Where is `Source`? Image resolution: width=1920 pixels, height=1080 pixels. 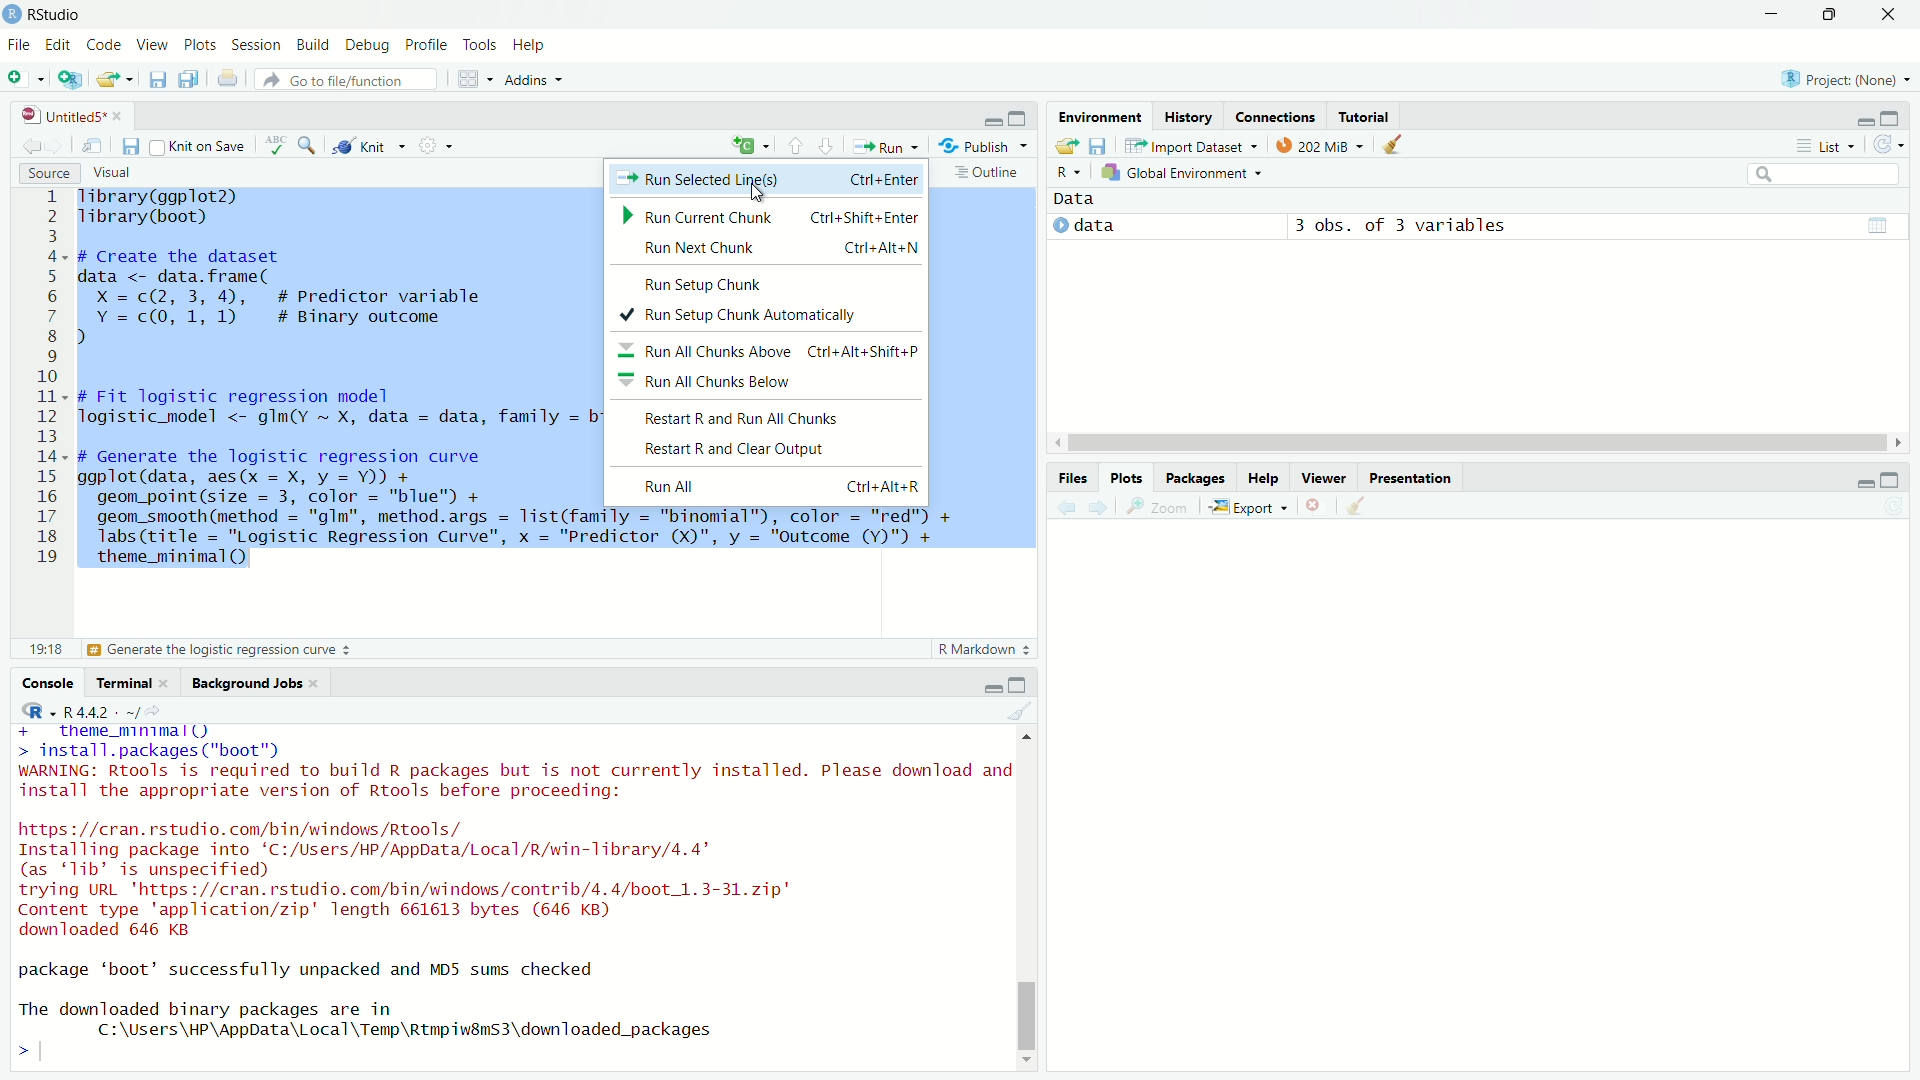 Source is located at coordinates (50, 173).